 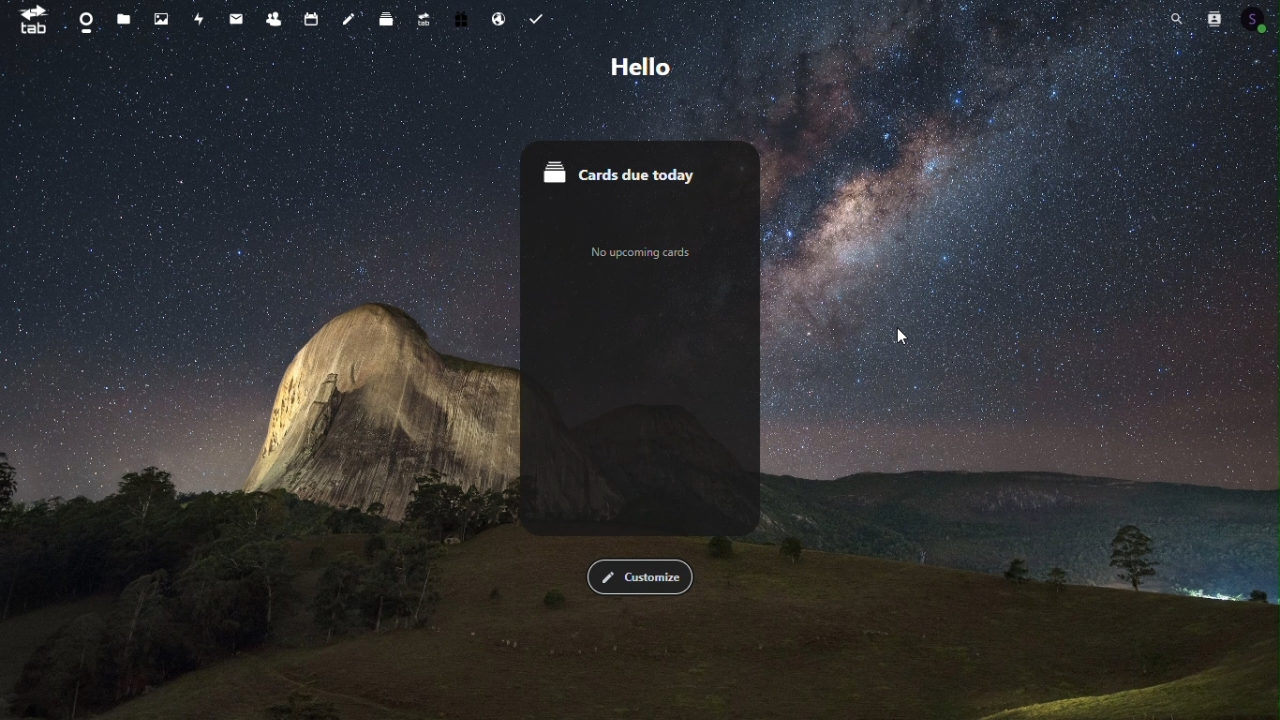 I want to click on Upgrade, so click(x=425, y=19).